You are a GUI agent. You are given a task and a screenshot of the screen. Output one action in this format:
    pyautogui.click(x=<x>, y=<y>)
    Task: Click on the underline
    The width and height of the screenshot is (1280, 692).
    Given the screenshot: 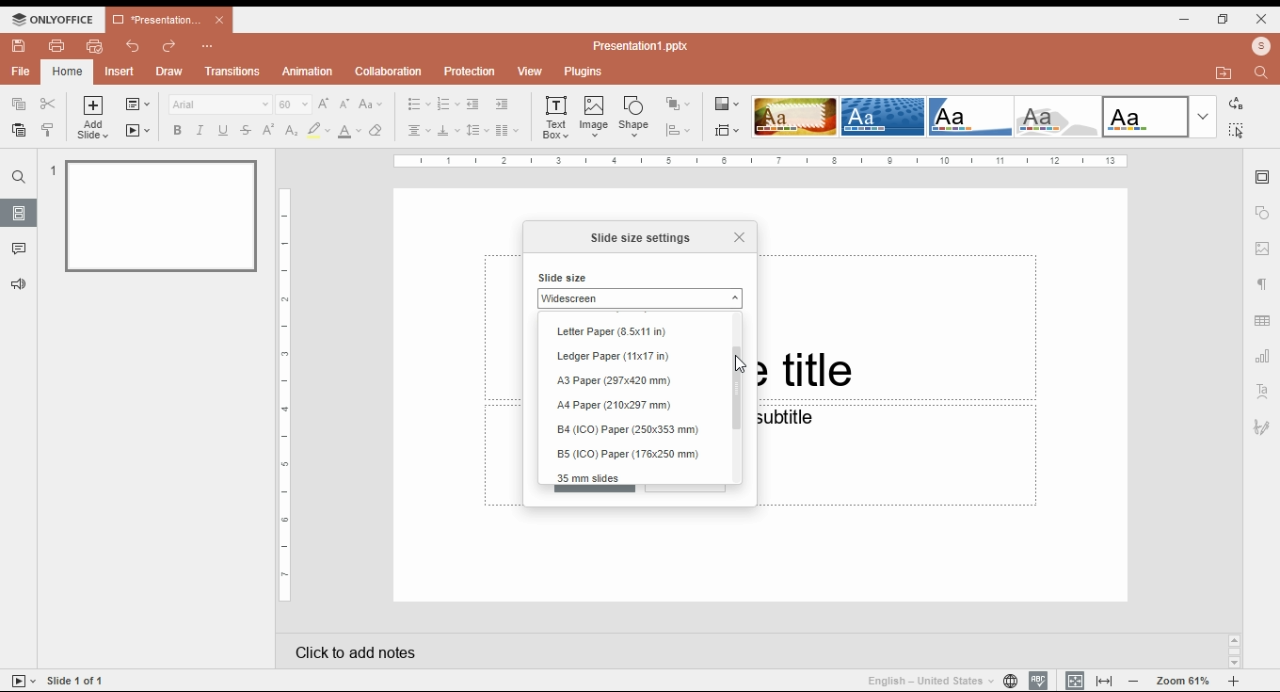 What is the action you would take?
    pyautogui.click(x=222, y=130)
    